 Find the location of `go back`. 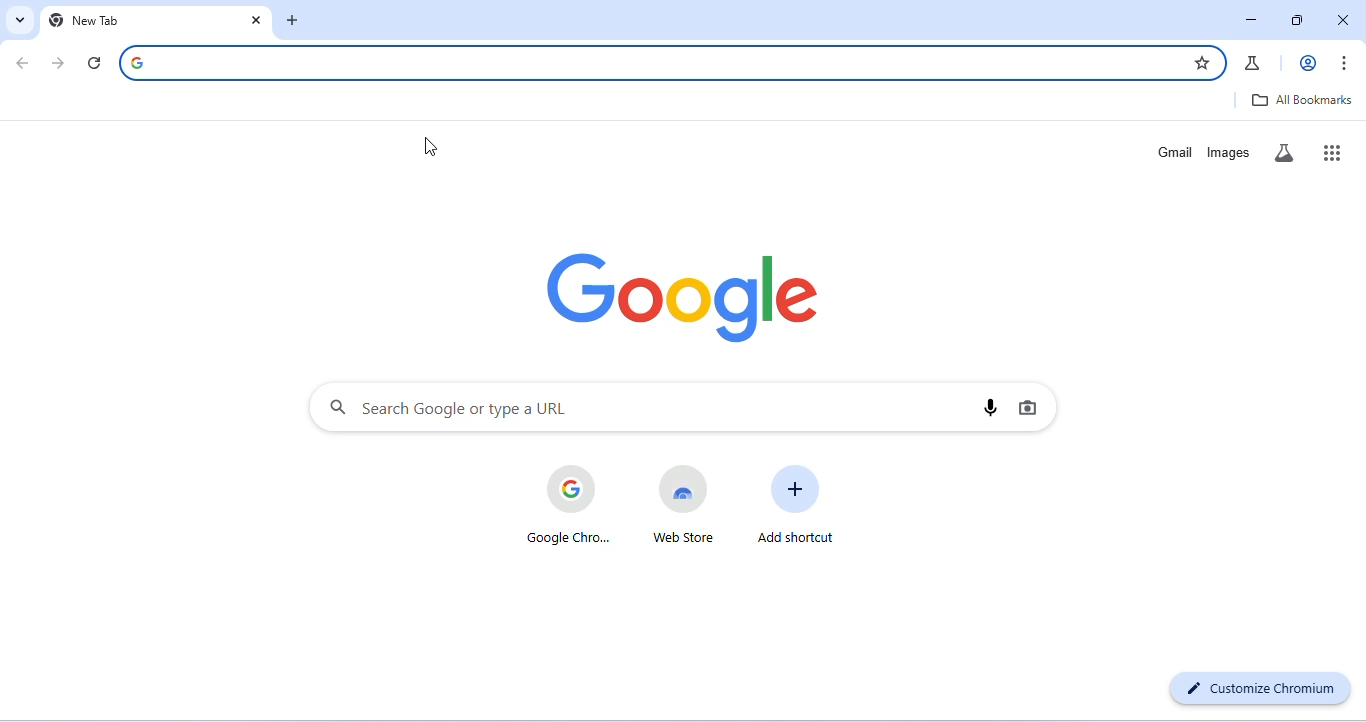

go back is located at coordinates (25, 64).